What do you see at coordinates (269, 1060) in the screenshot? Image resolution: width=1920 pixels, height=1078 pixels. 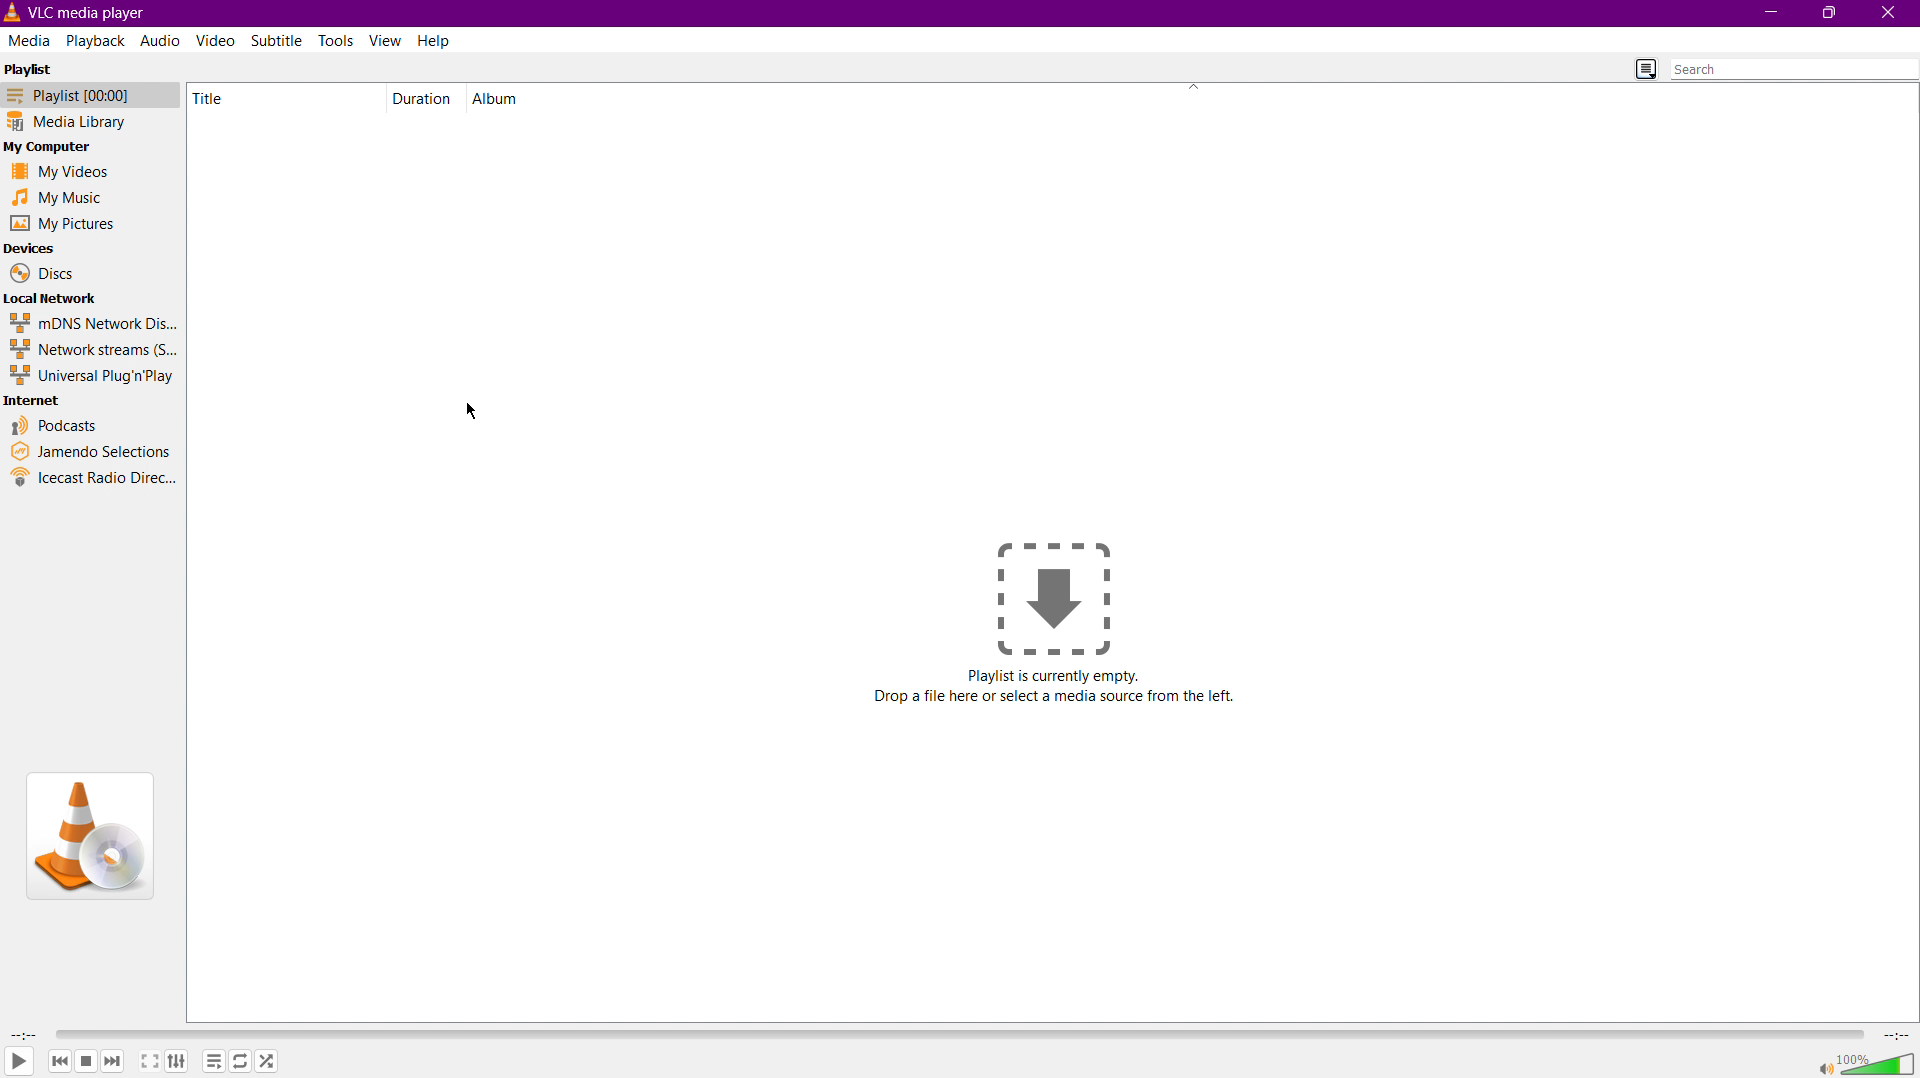 I see `Random` at bounding box center [269, 1060].